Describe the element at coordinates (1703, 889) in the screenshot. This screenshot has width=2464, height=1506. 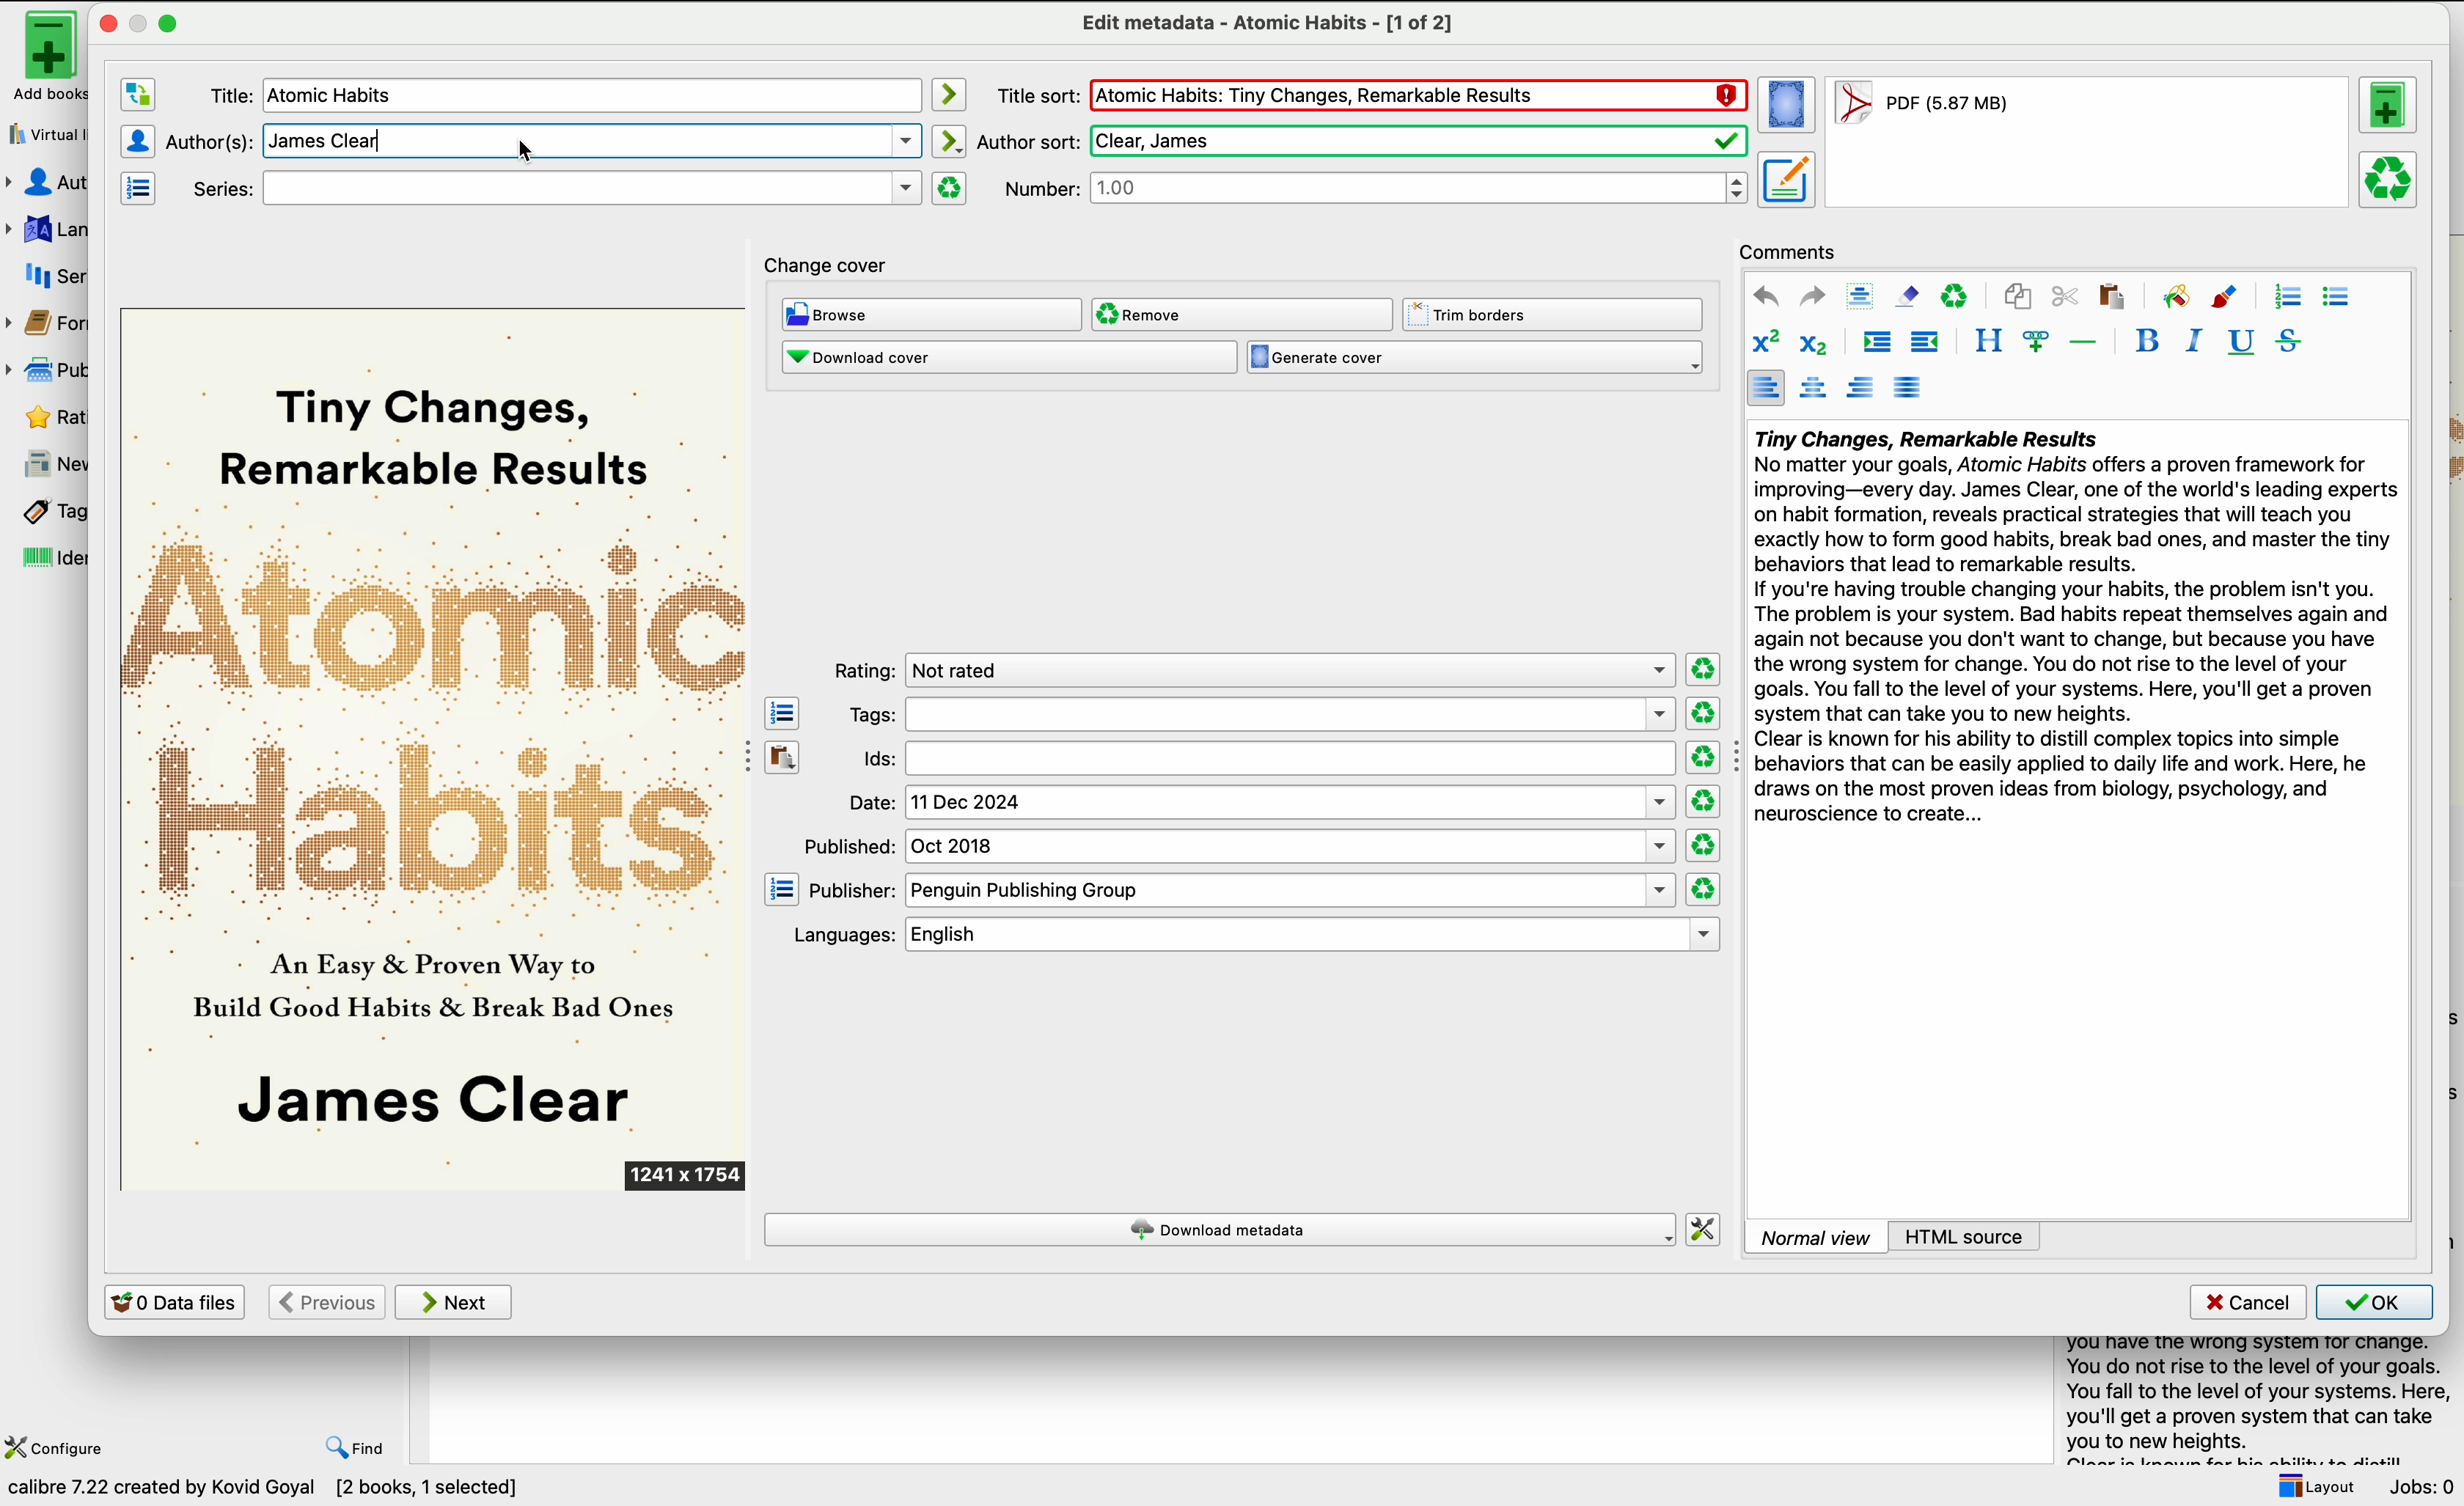
I see `clear rating` at that location.